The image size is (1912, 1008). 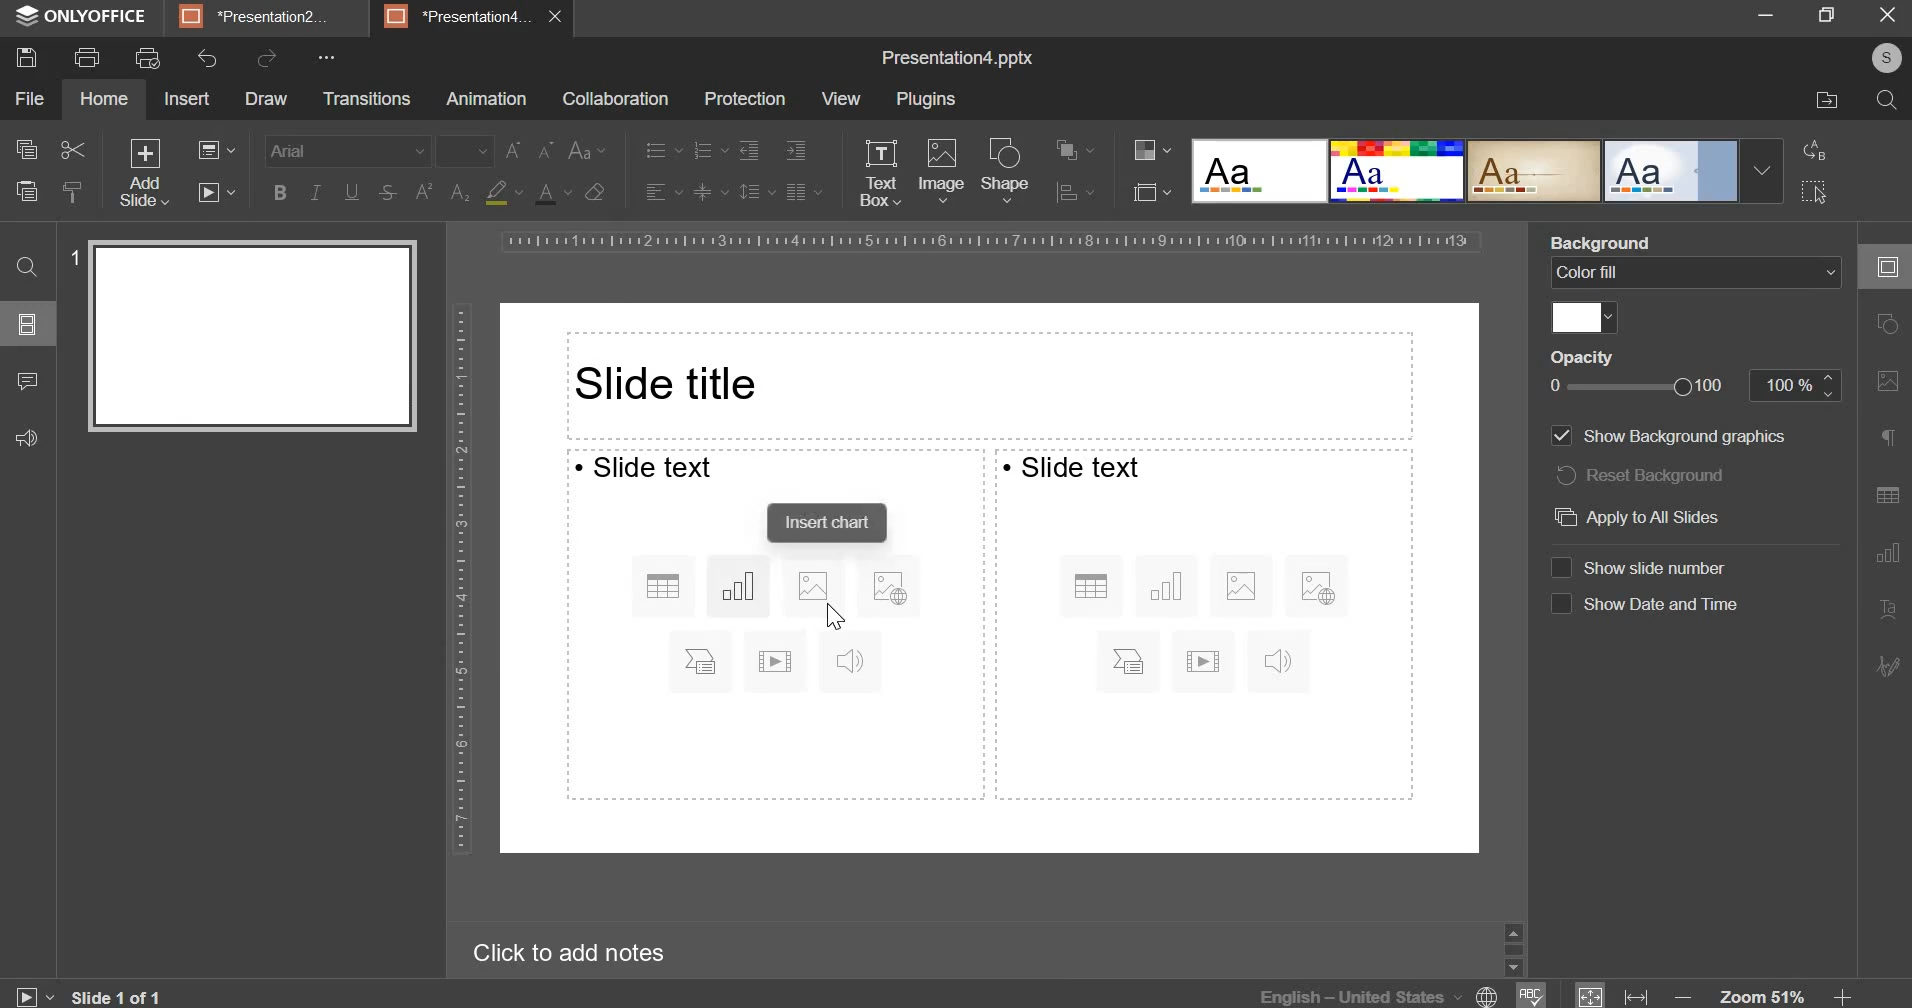 What do you see at coordinates (1696, 274) in the screenshot?
I see `background fill` at bounding box center [1696, 274].